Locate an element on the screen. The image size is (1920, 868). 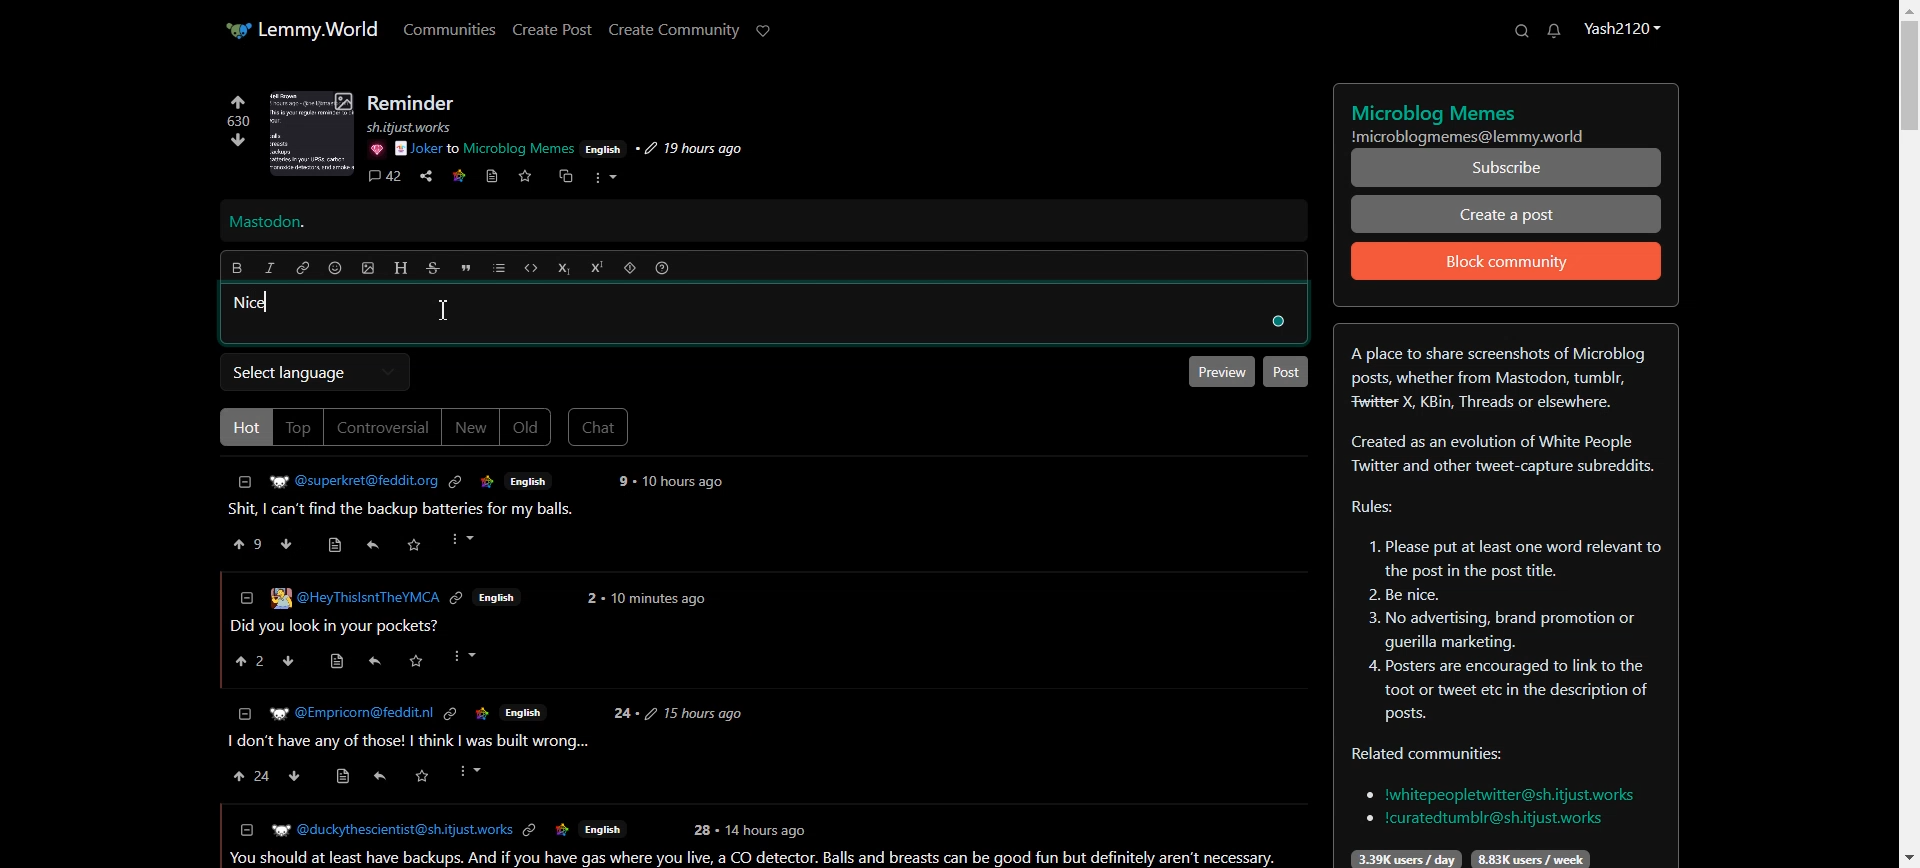
Controversial is located at coordinates (383, 427).